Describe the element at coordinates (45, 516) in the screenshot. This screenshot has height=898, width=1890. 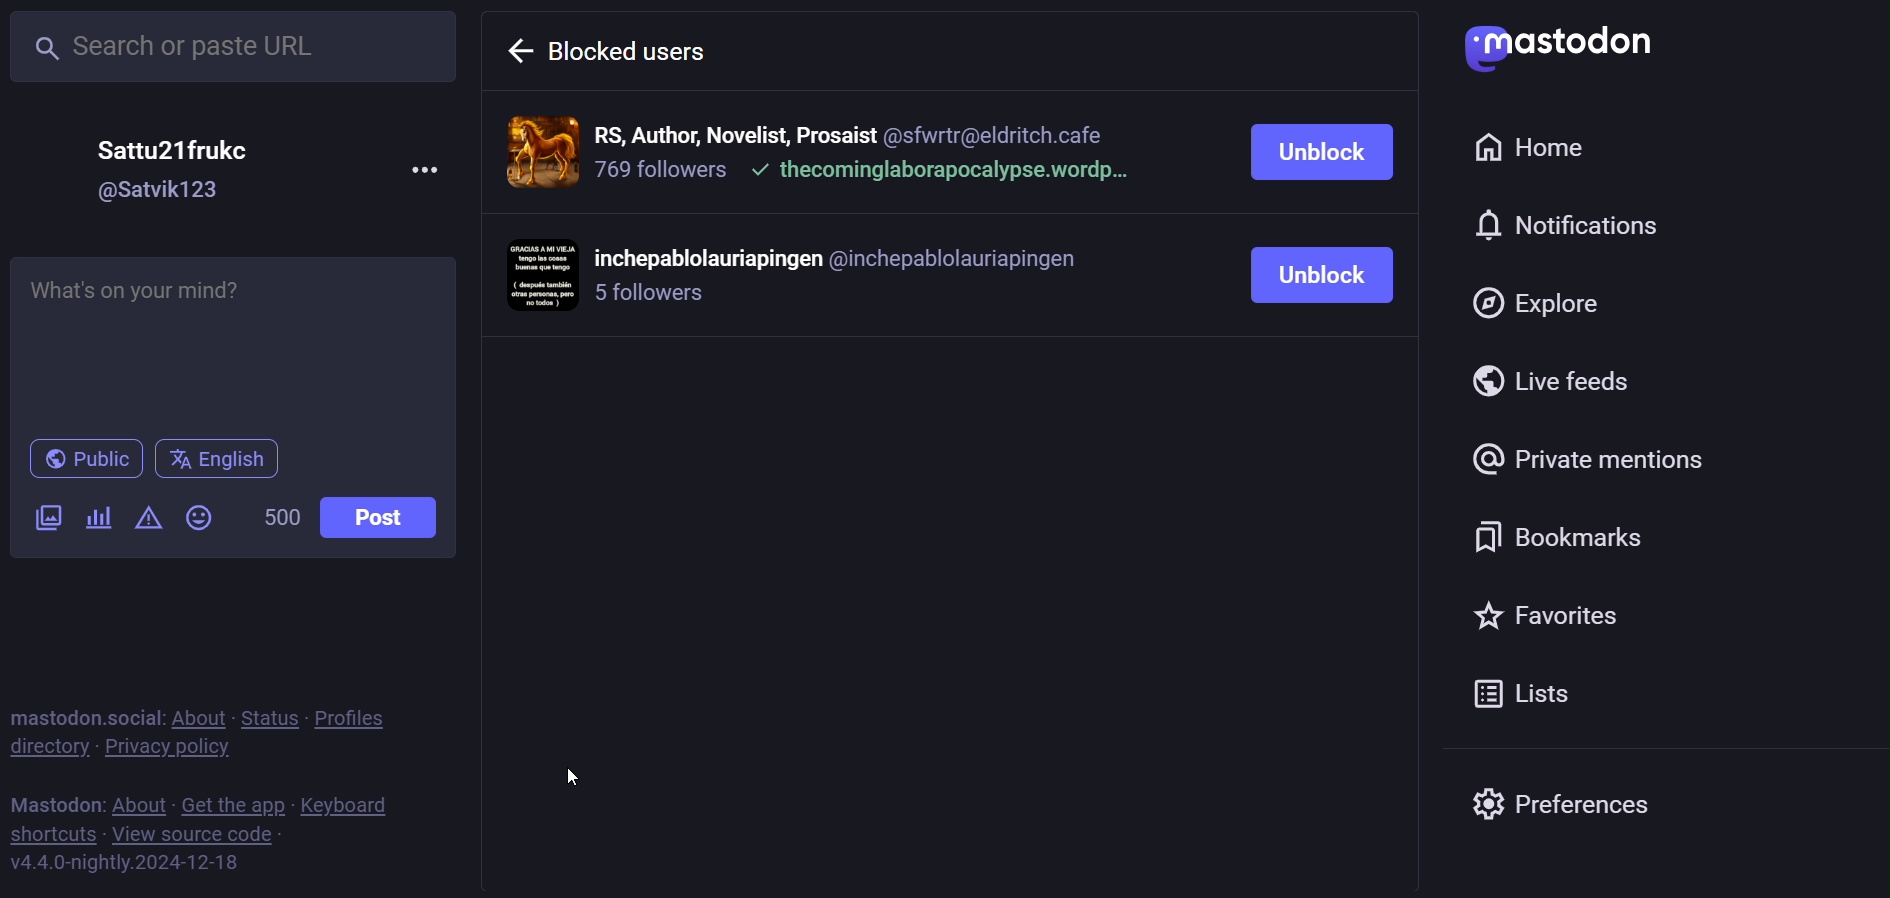
I see `add images` at that location.